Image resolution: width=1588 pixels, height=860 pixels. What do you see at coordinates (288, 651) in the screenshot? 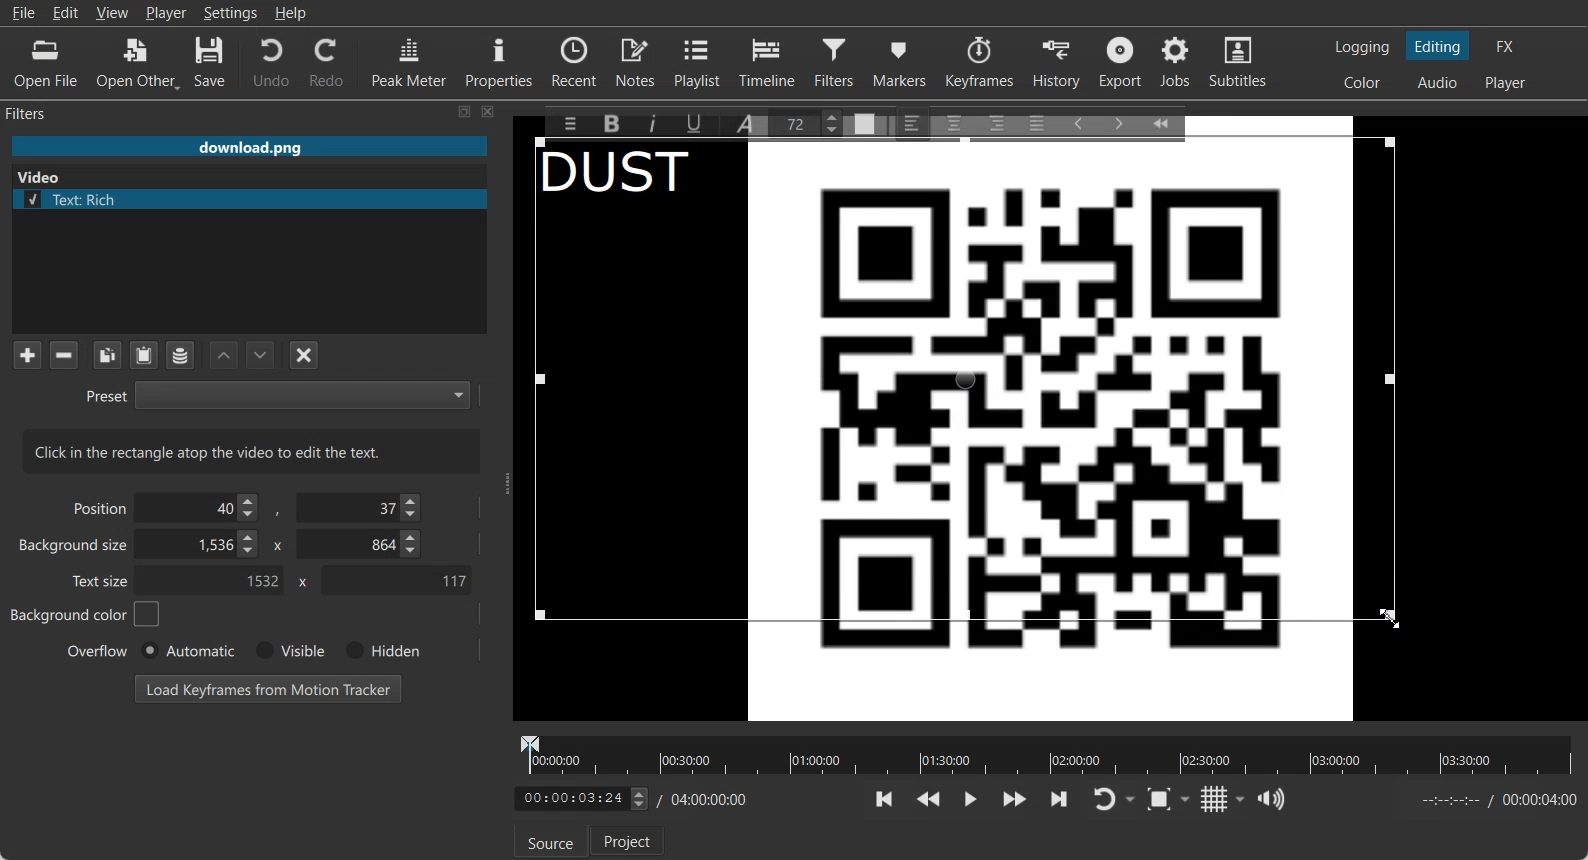
I see `Visible` at bounding box center [288, 651].